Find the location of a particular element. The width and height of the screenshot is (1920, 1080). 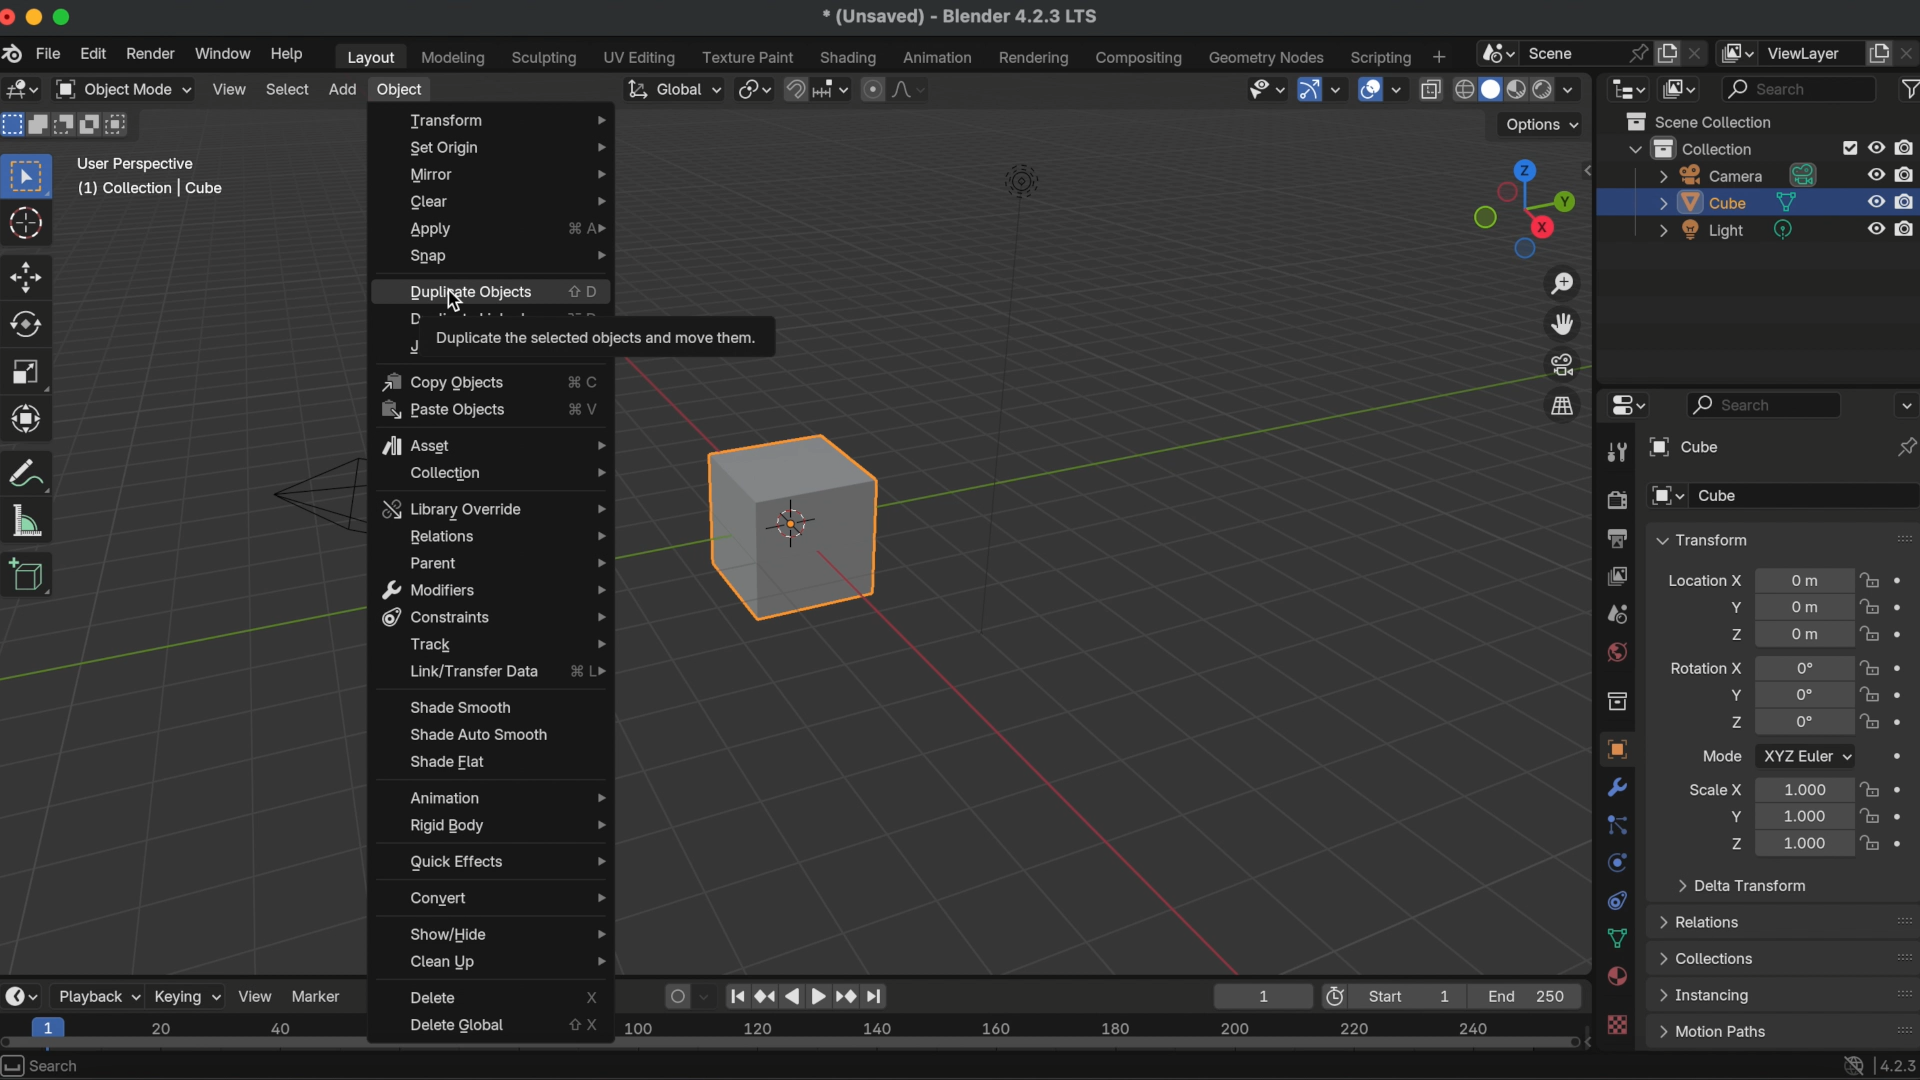

editor type is located at coordinates (20, 995).